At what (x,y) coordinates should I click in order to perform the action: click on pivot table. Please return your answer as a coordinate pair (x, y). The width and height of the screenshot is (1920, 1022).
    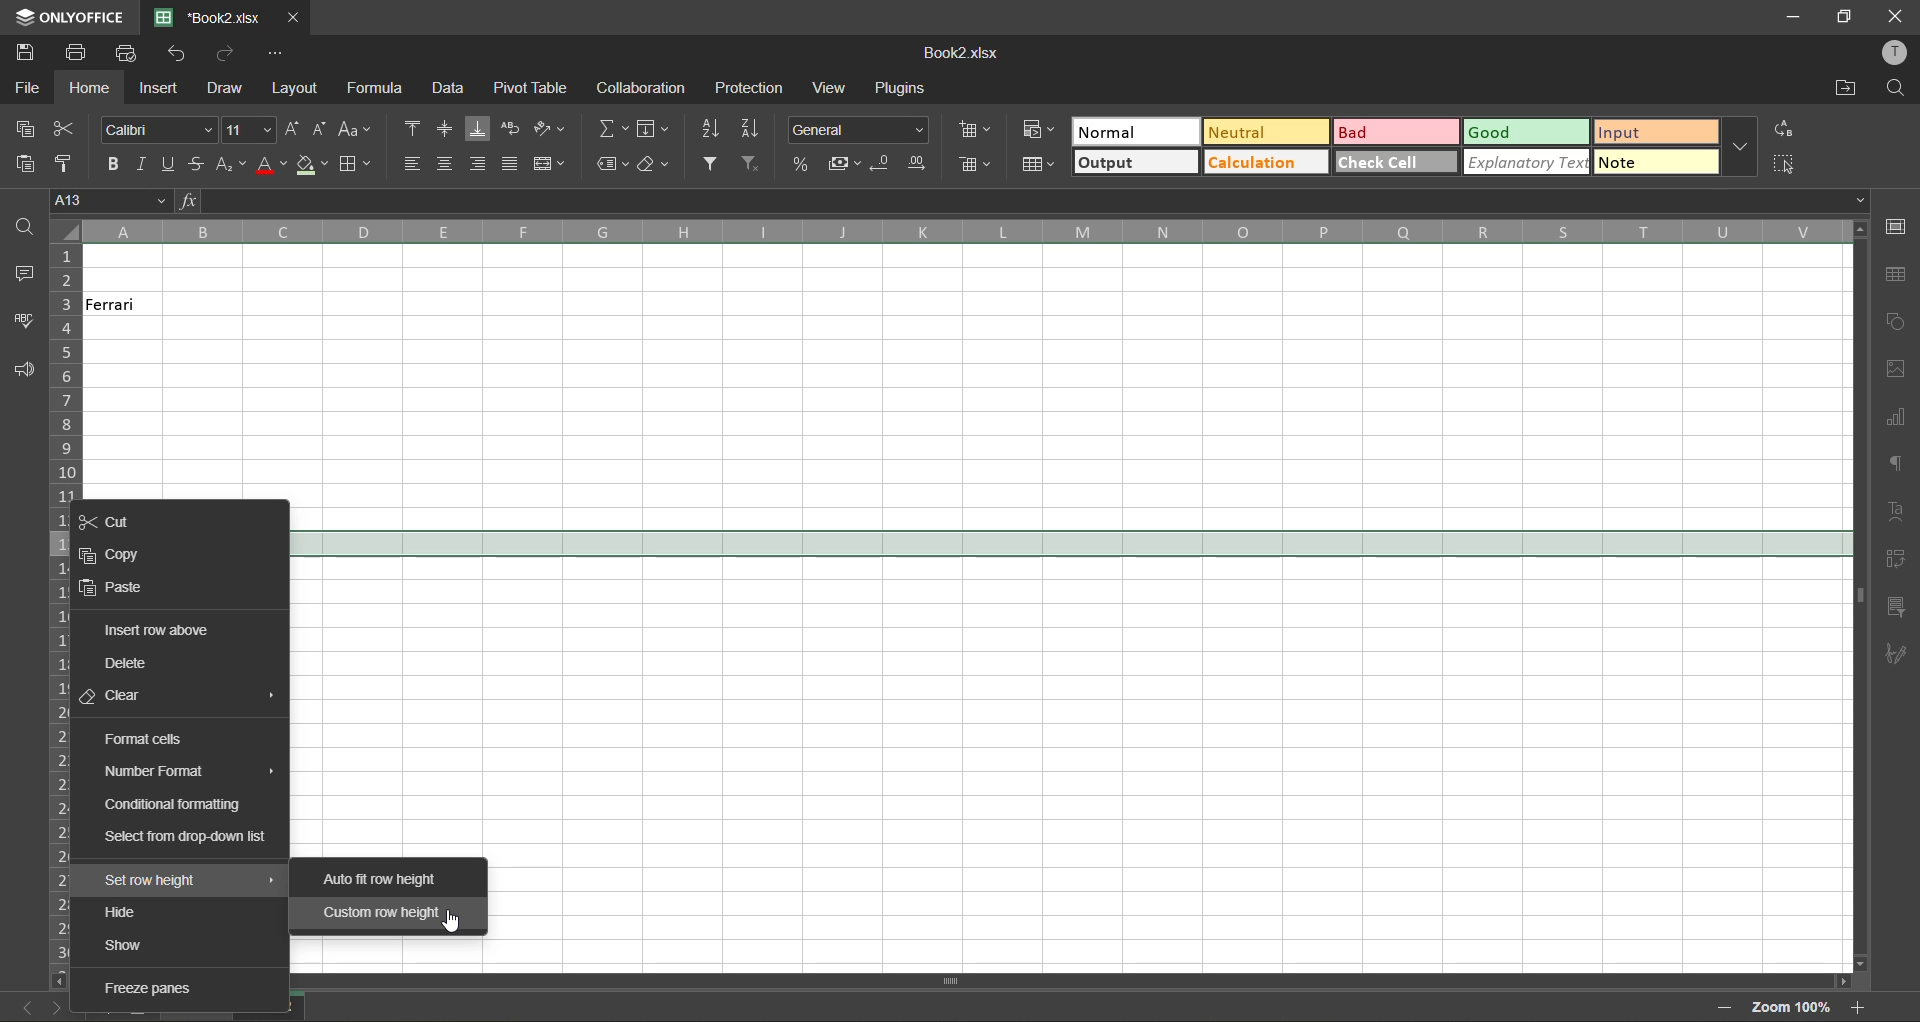
    Looking at the image, I should click on (1898, 560).